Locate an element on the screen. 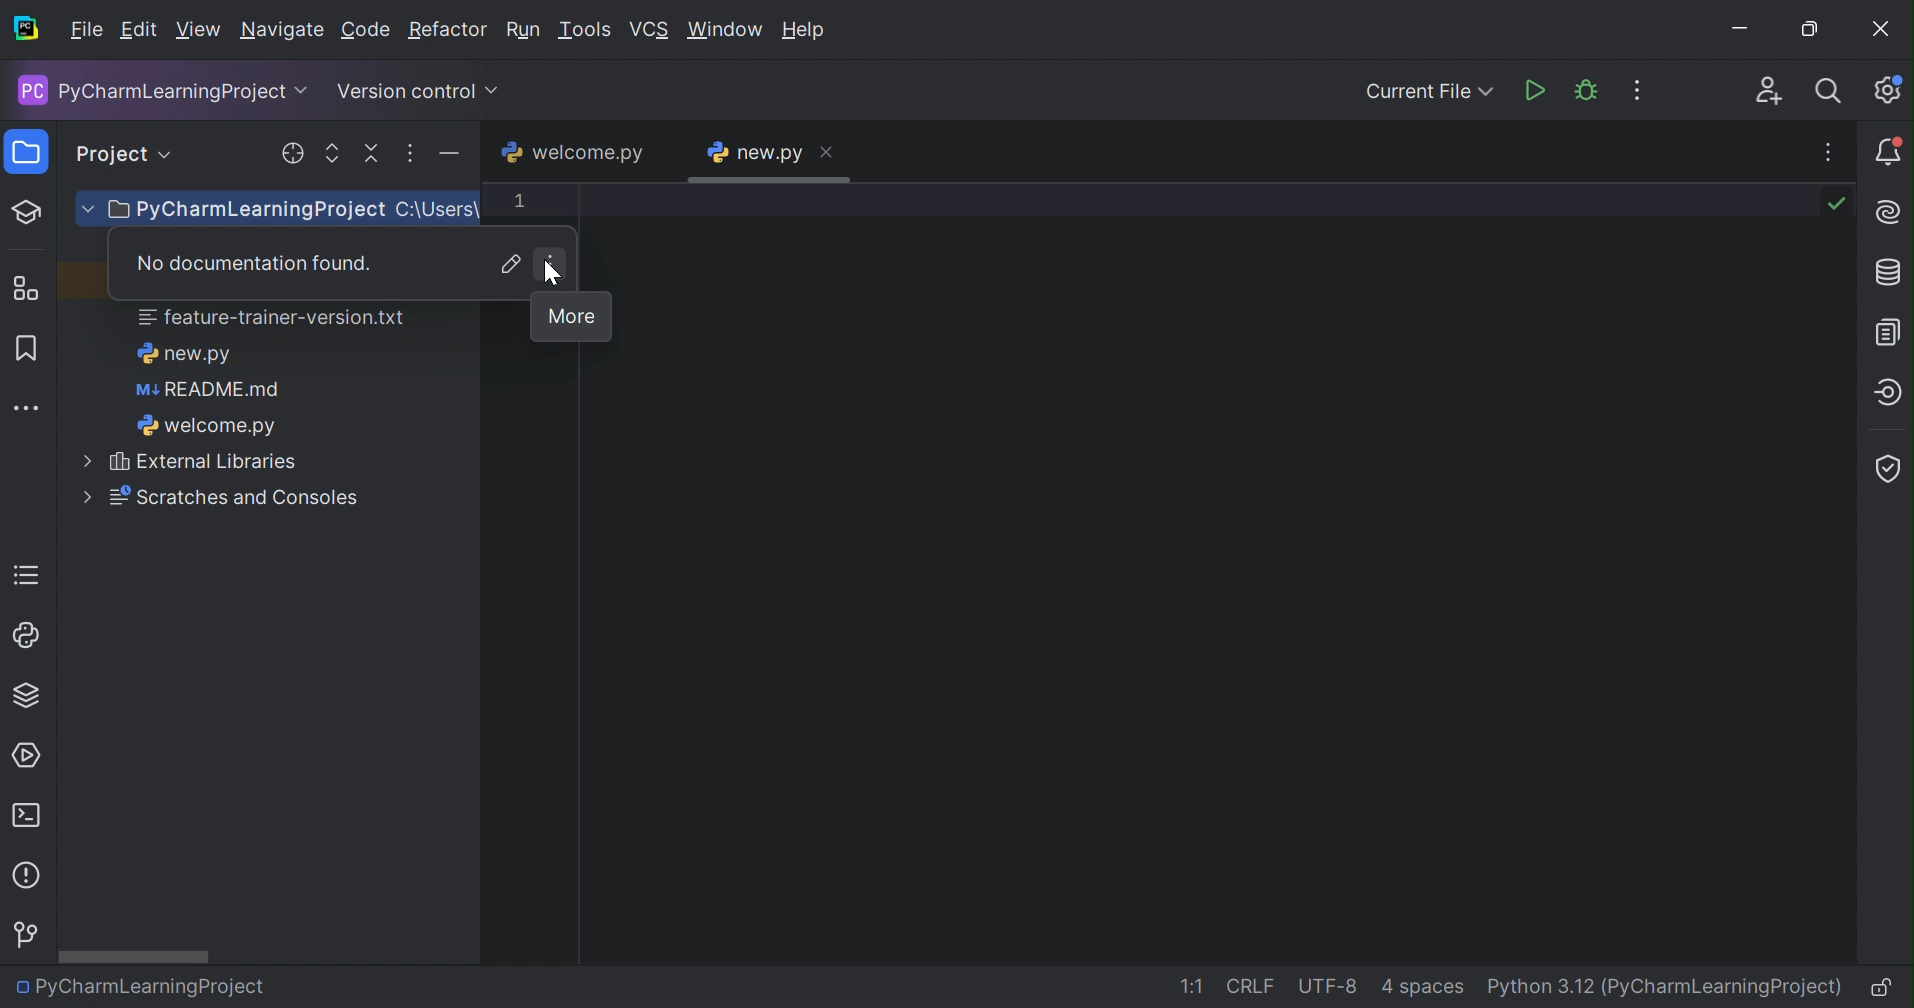 This screenshot has height=1008, width=1914. Code With Me is located at coordinates (1768, 90).